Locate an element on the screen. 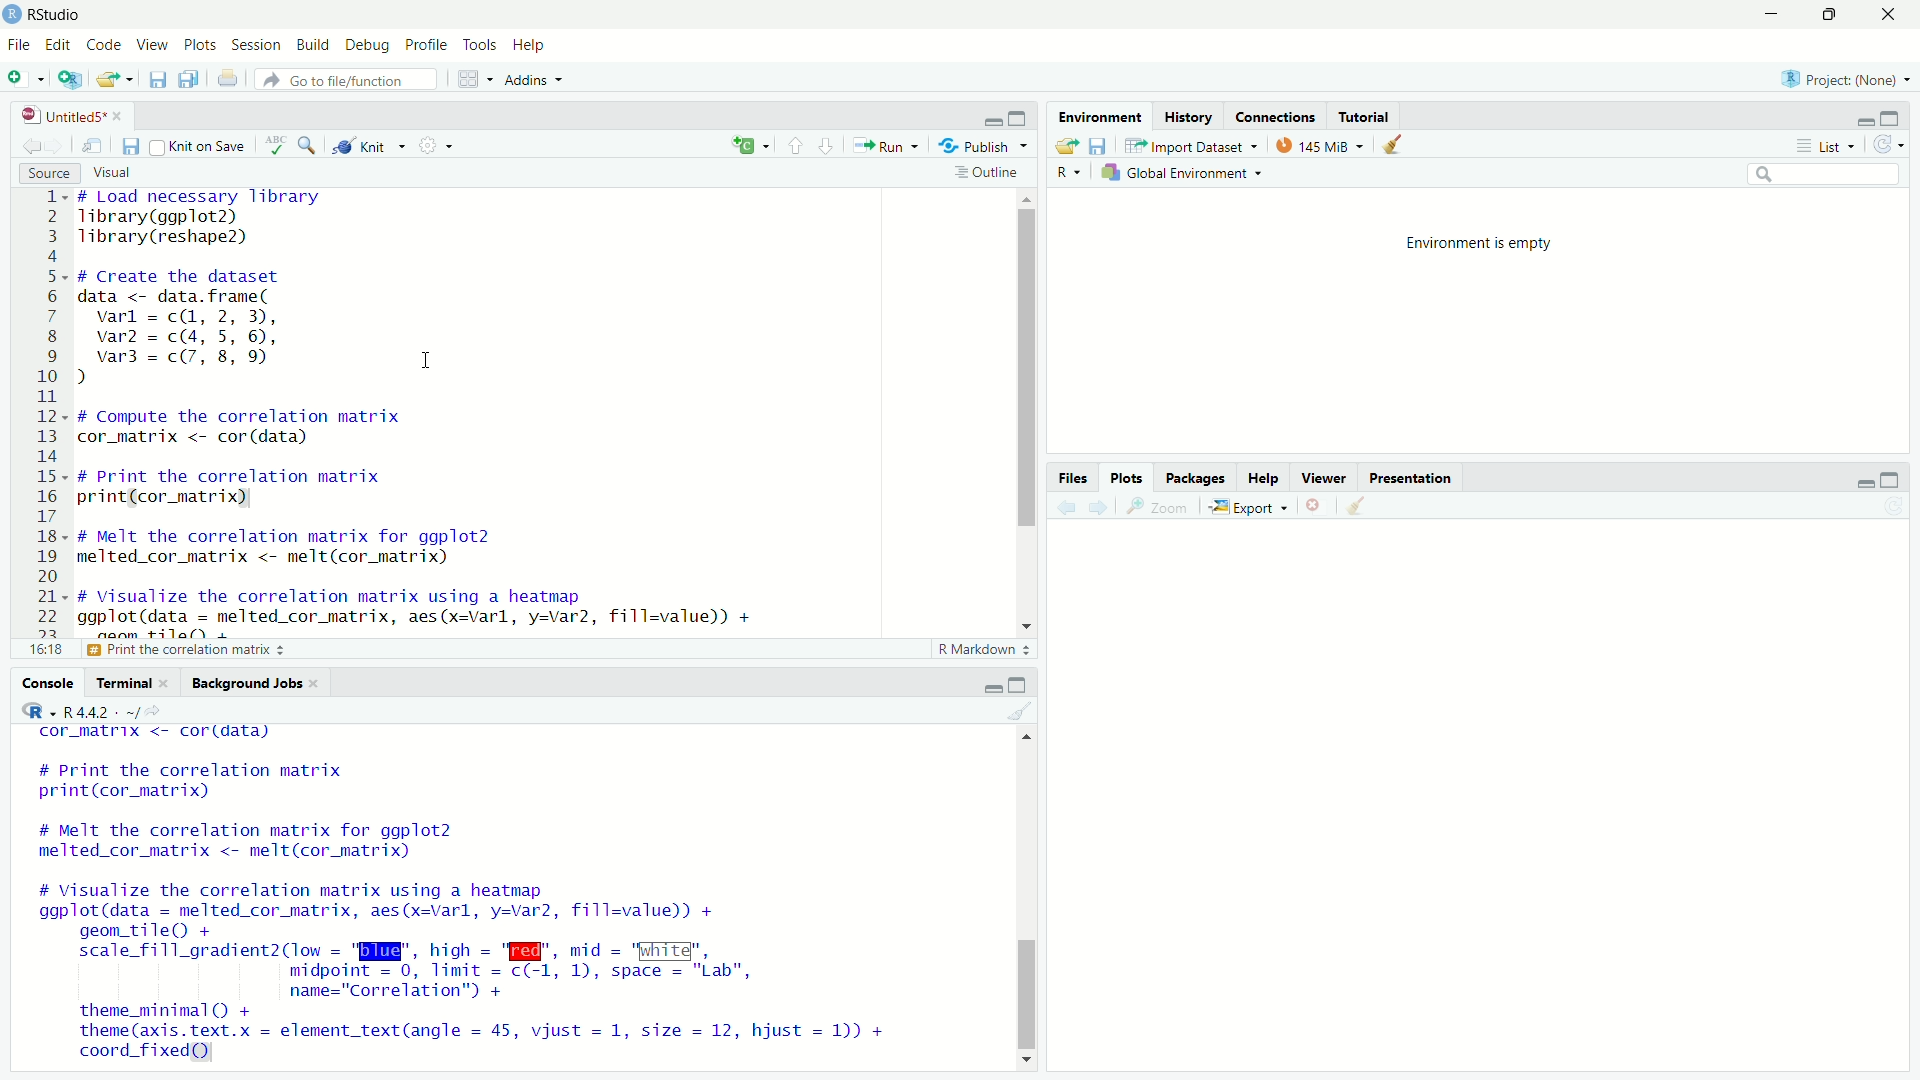  tutorial is located at coordinates (1366, 115).